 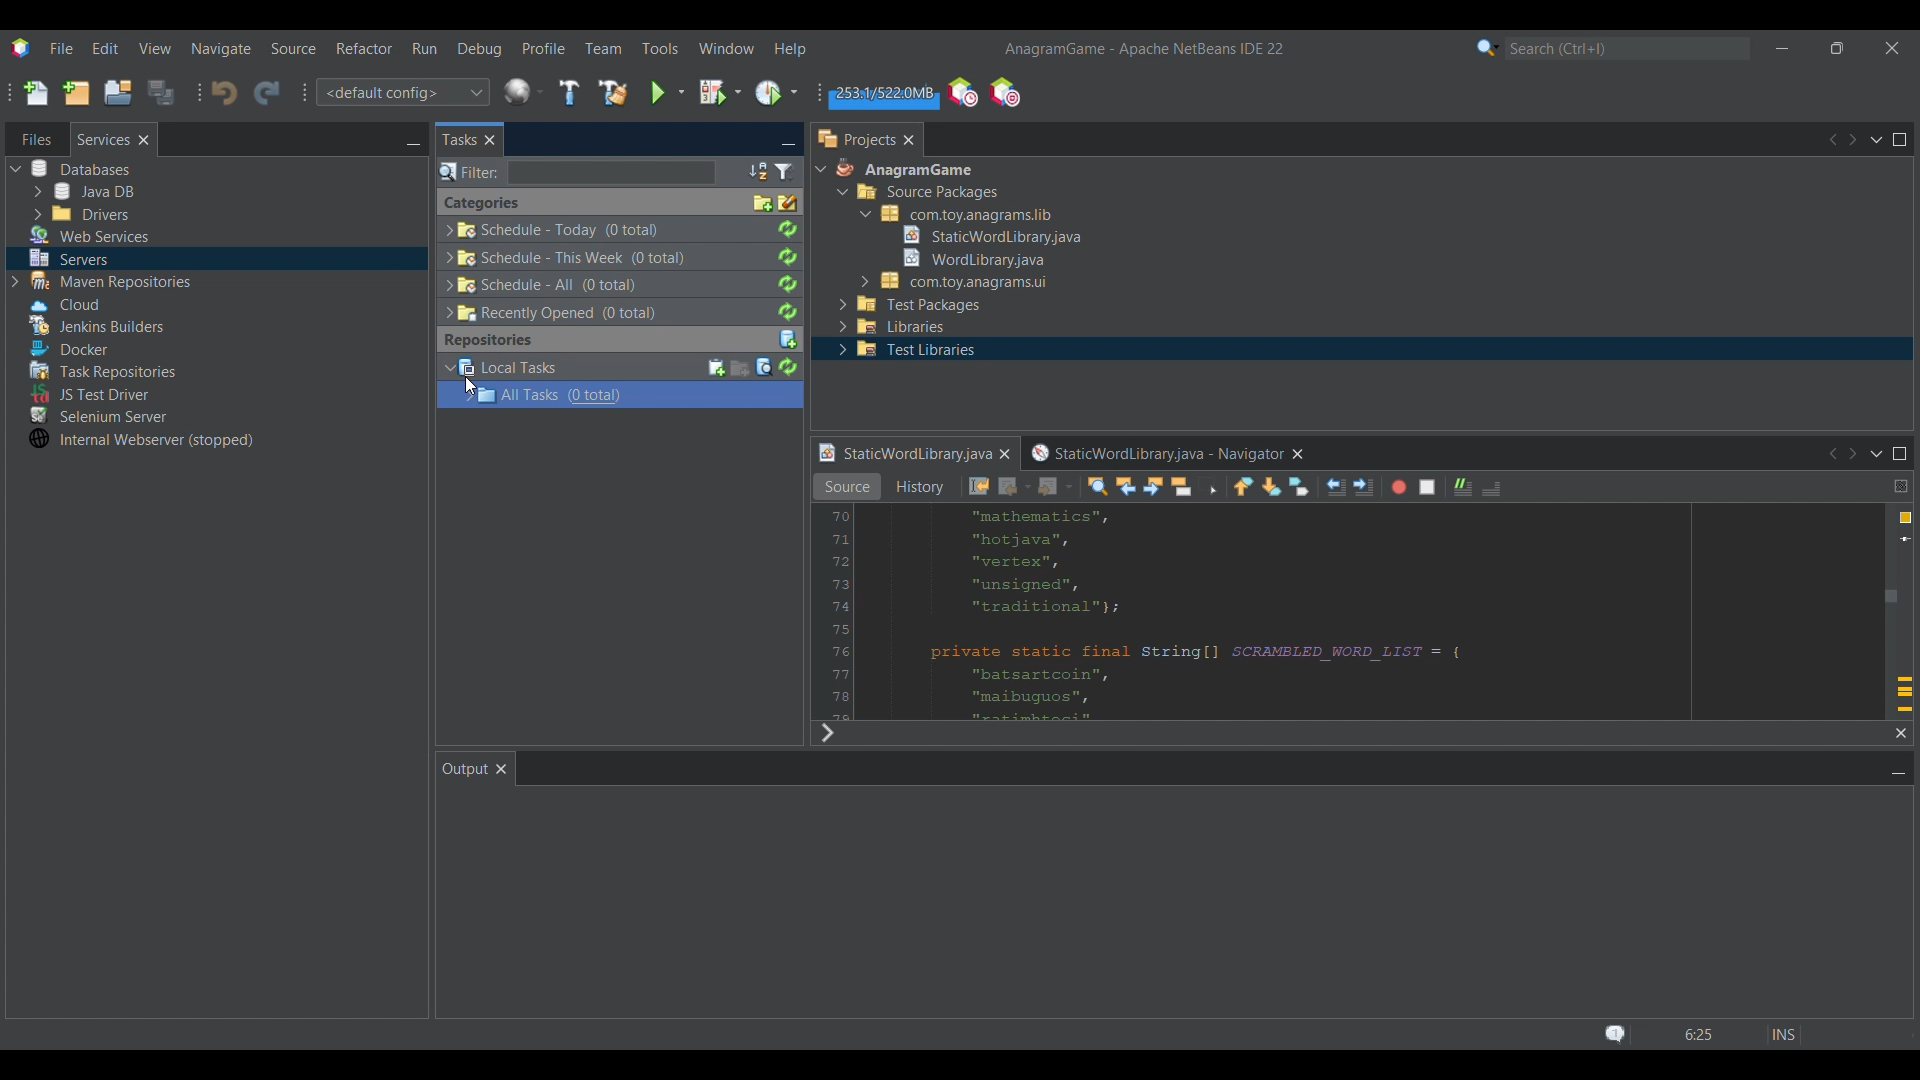 What do you see at coordinates (914, 486) in the screenshot?
I see `` at bounding box center [914, 486].